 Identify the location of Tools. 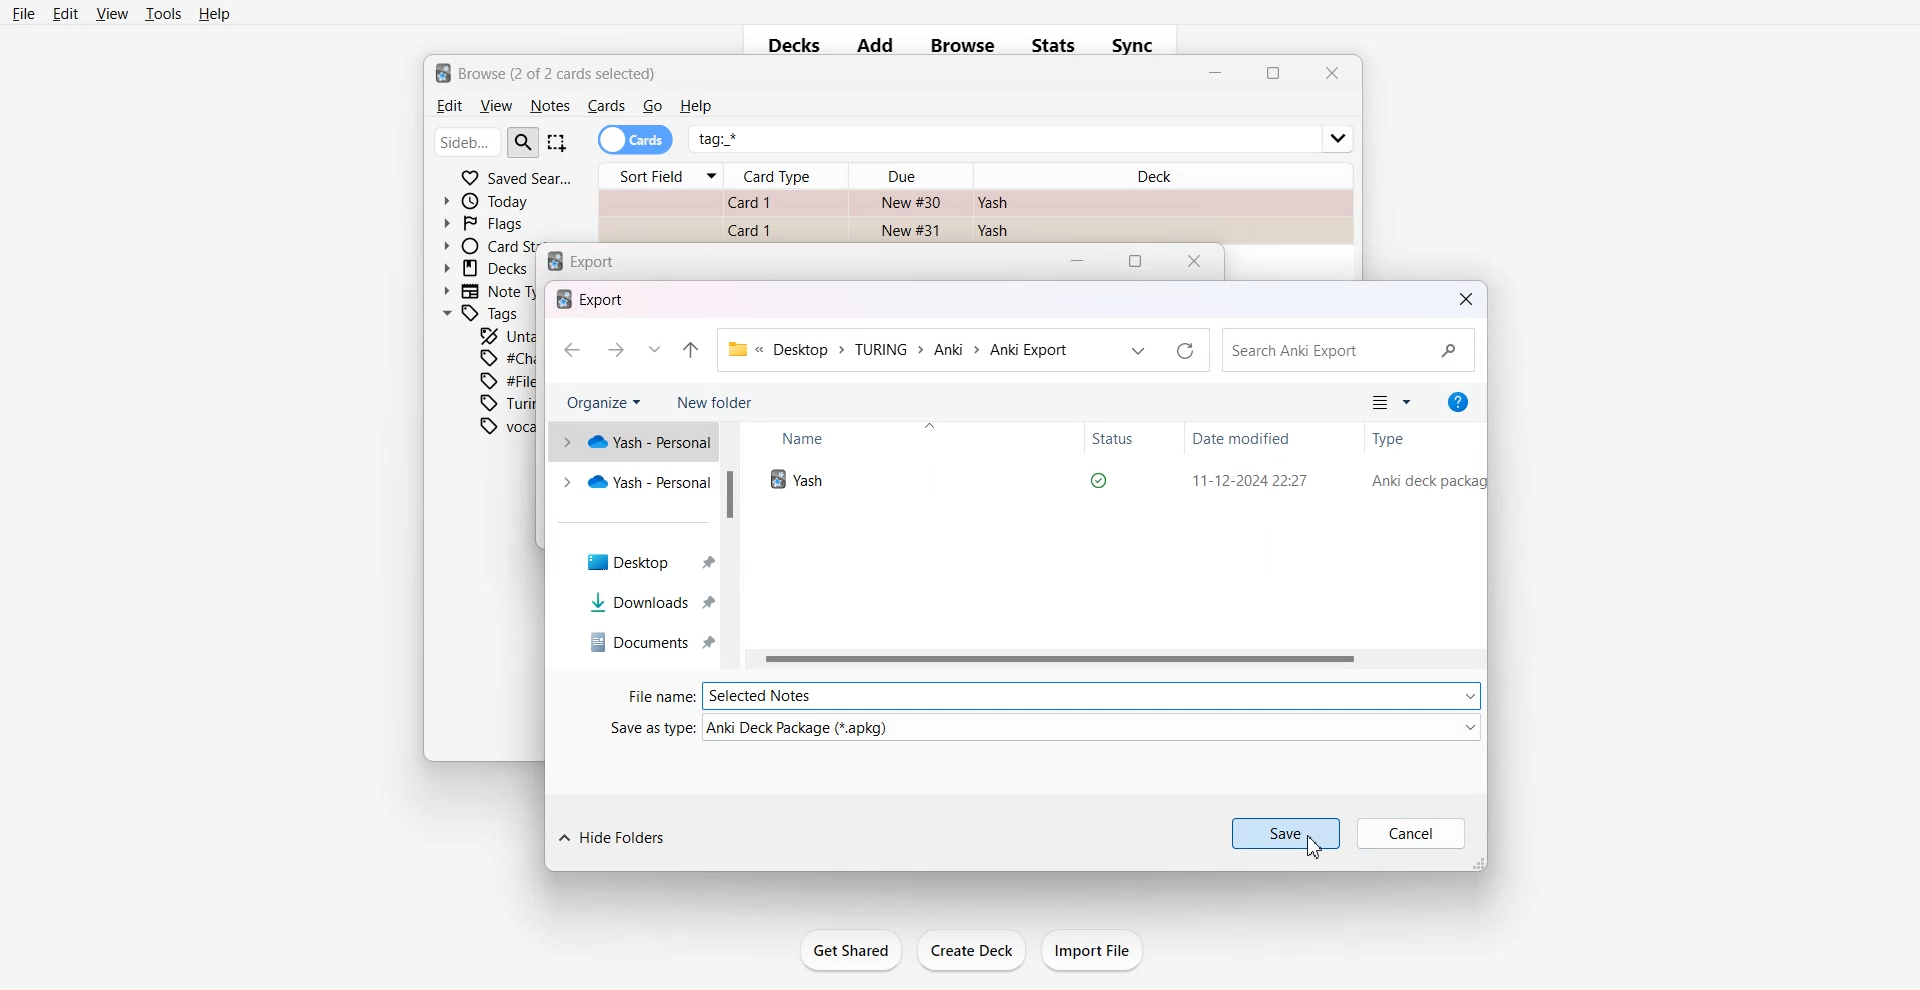
(163, 14).